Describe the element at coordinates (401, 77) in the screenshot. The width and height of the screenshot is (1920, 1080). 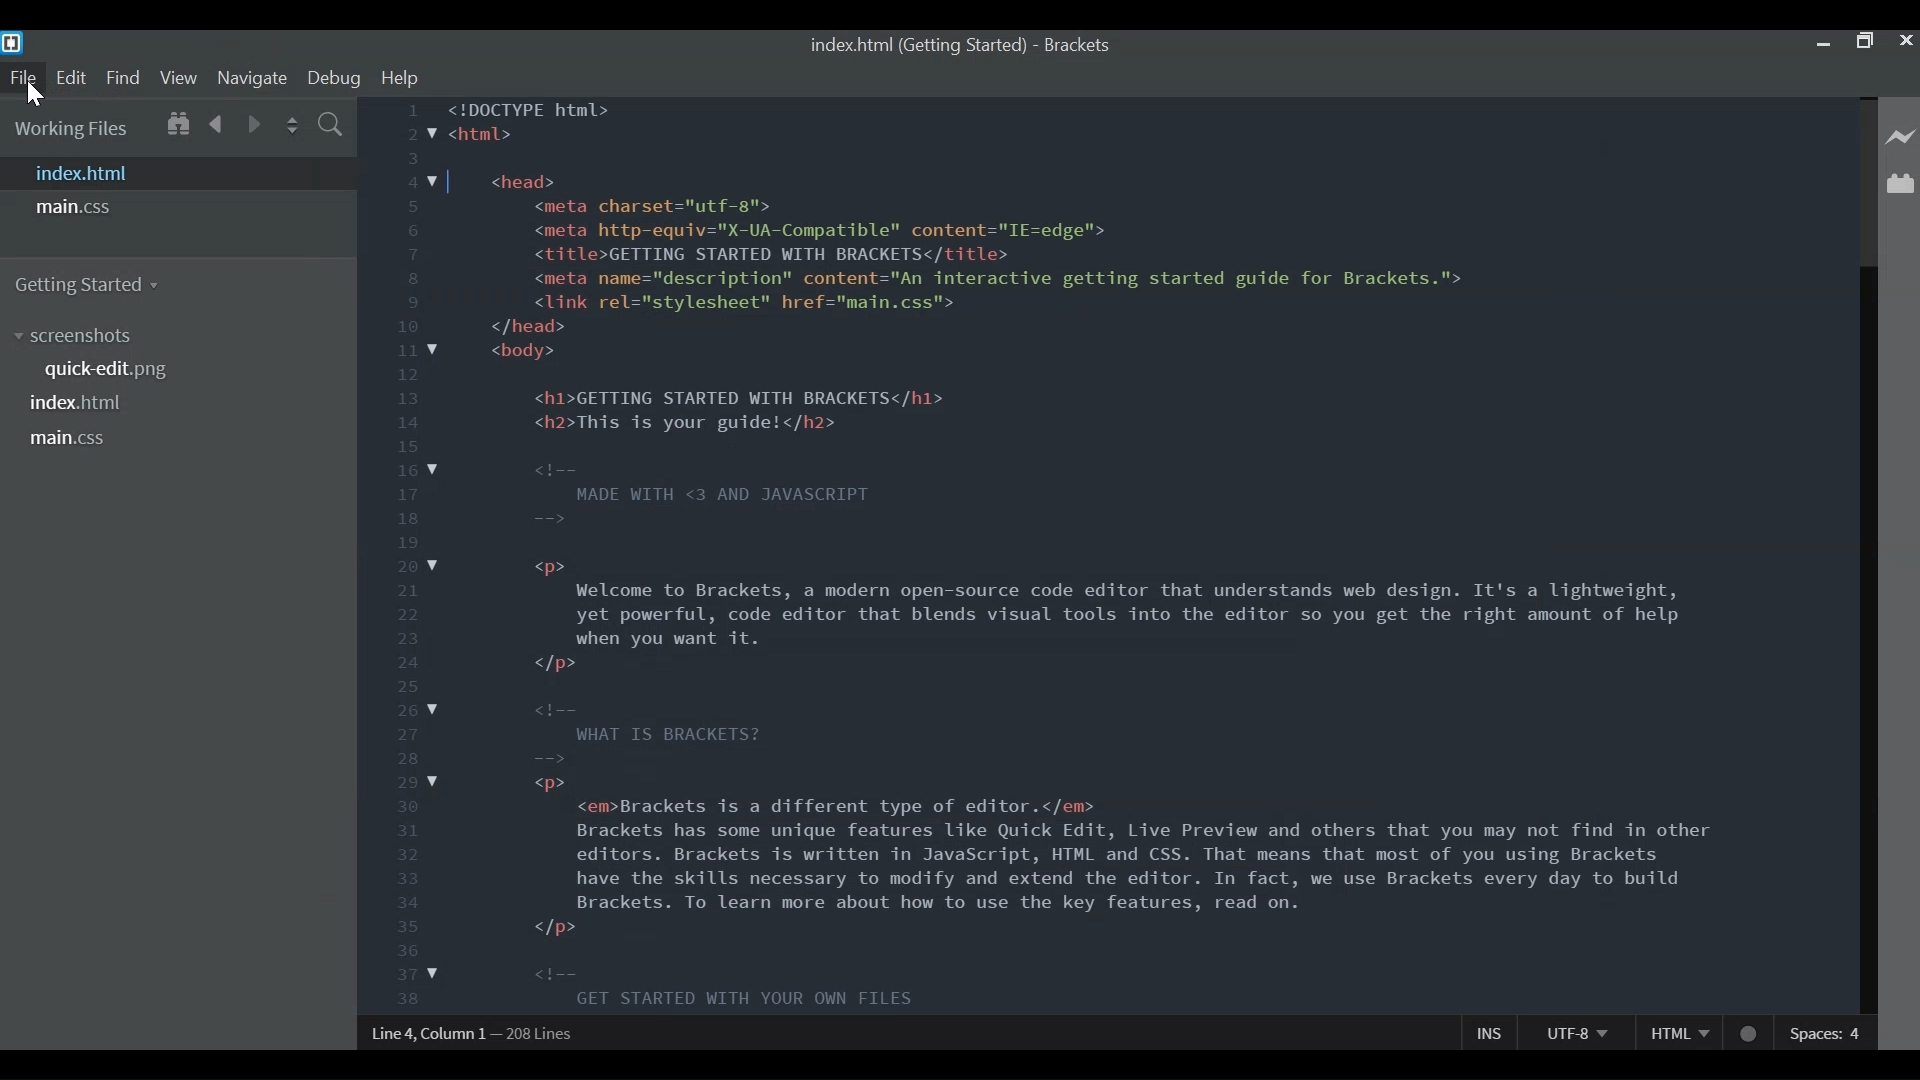
I see `Help` at that location.